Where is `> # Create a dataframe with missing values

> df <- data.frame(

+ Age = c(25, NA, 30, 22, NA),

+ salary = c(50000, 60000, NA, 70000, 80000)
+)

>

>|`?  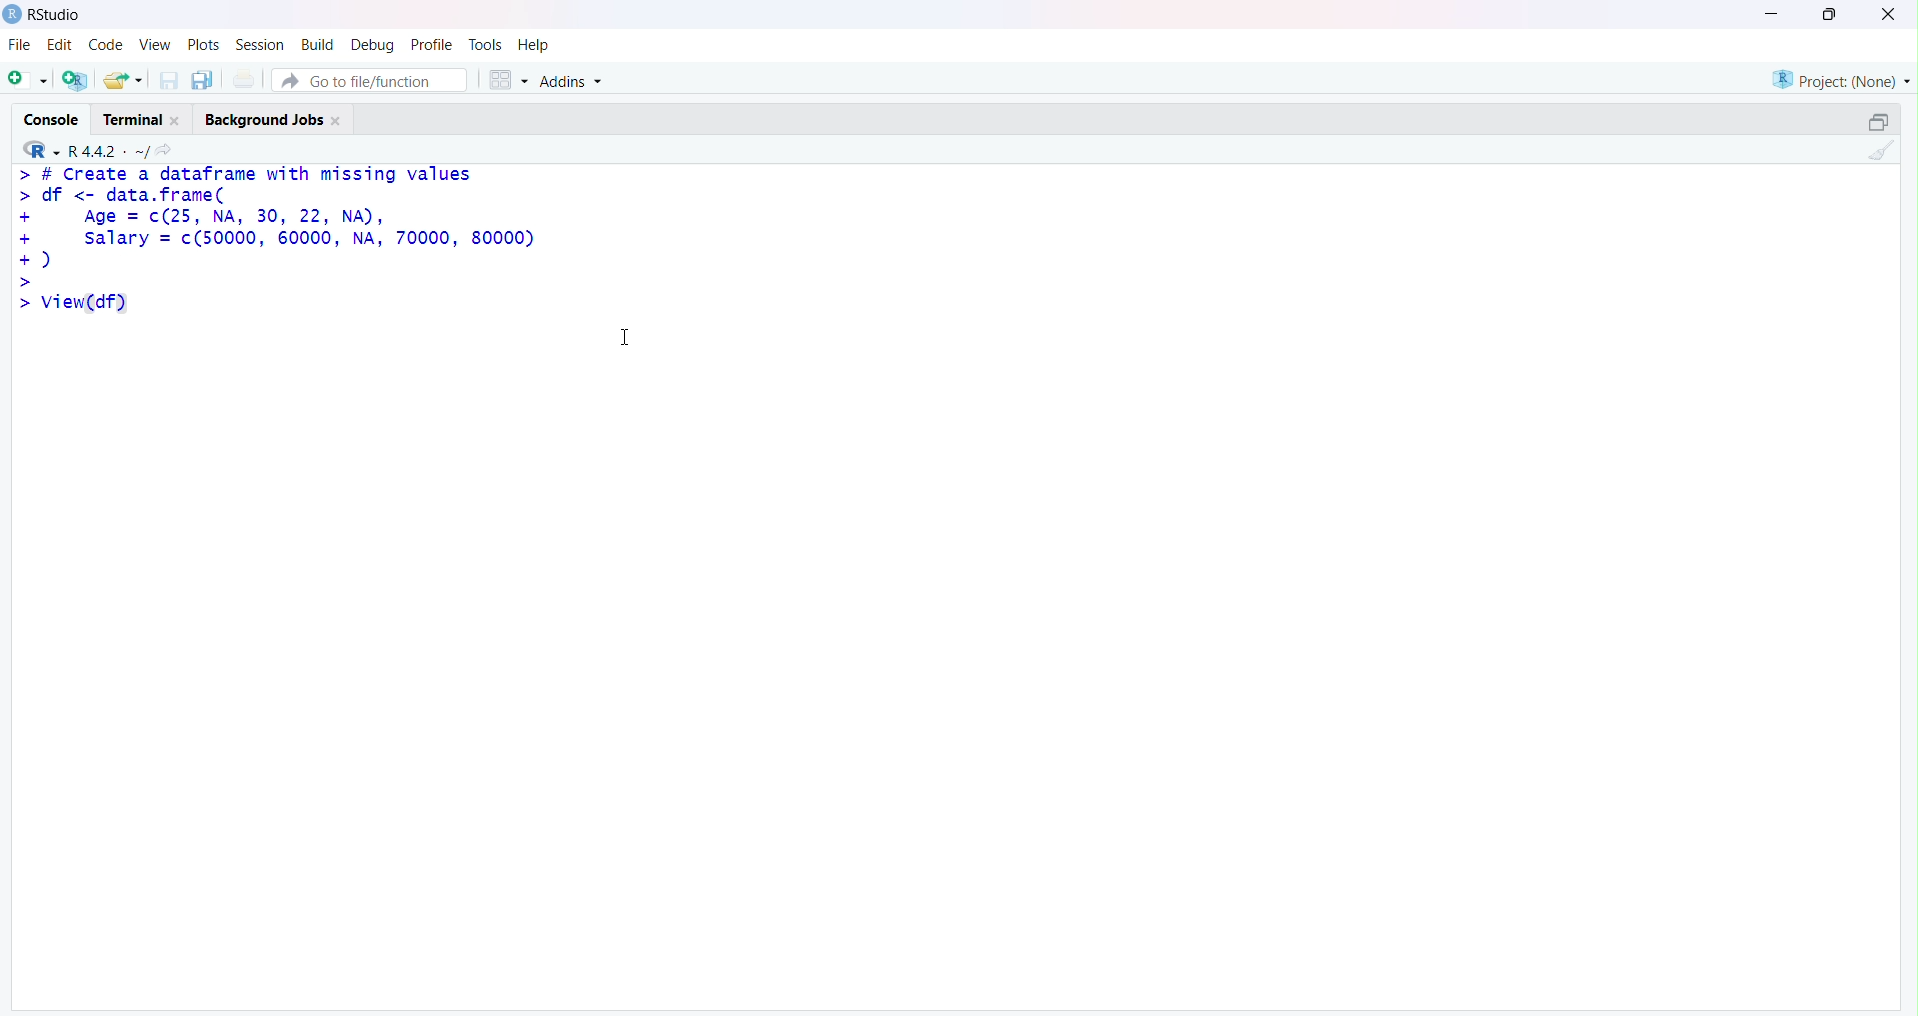
> # Create a dataframe with missing values

> df <- data.frame(

+ Age = c(25, NA, 30, 22, NA),

+ salary = c(50000, 60000, NA, 70000, 80000)
+)

>

>| is located at coordinates (291, 261).